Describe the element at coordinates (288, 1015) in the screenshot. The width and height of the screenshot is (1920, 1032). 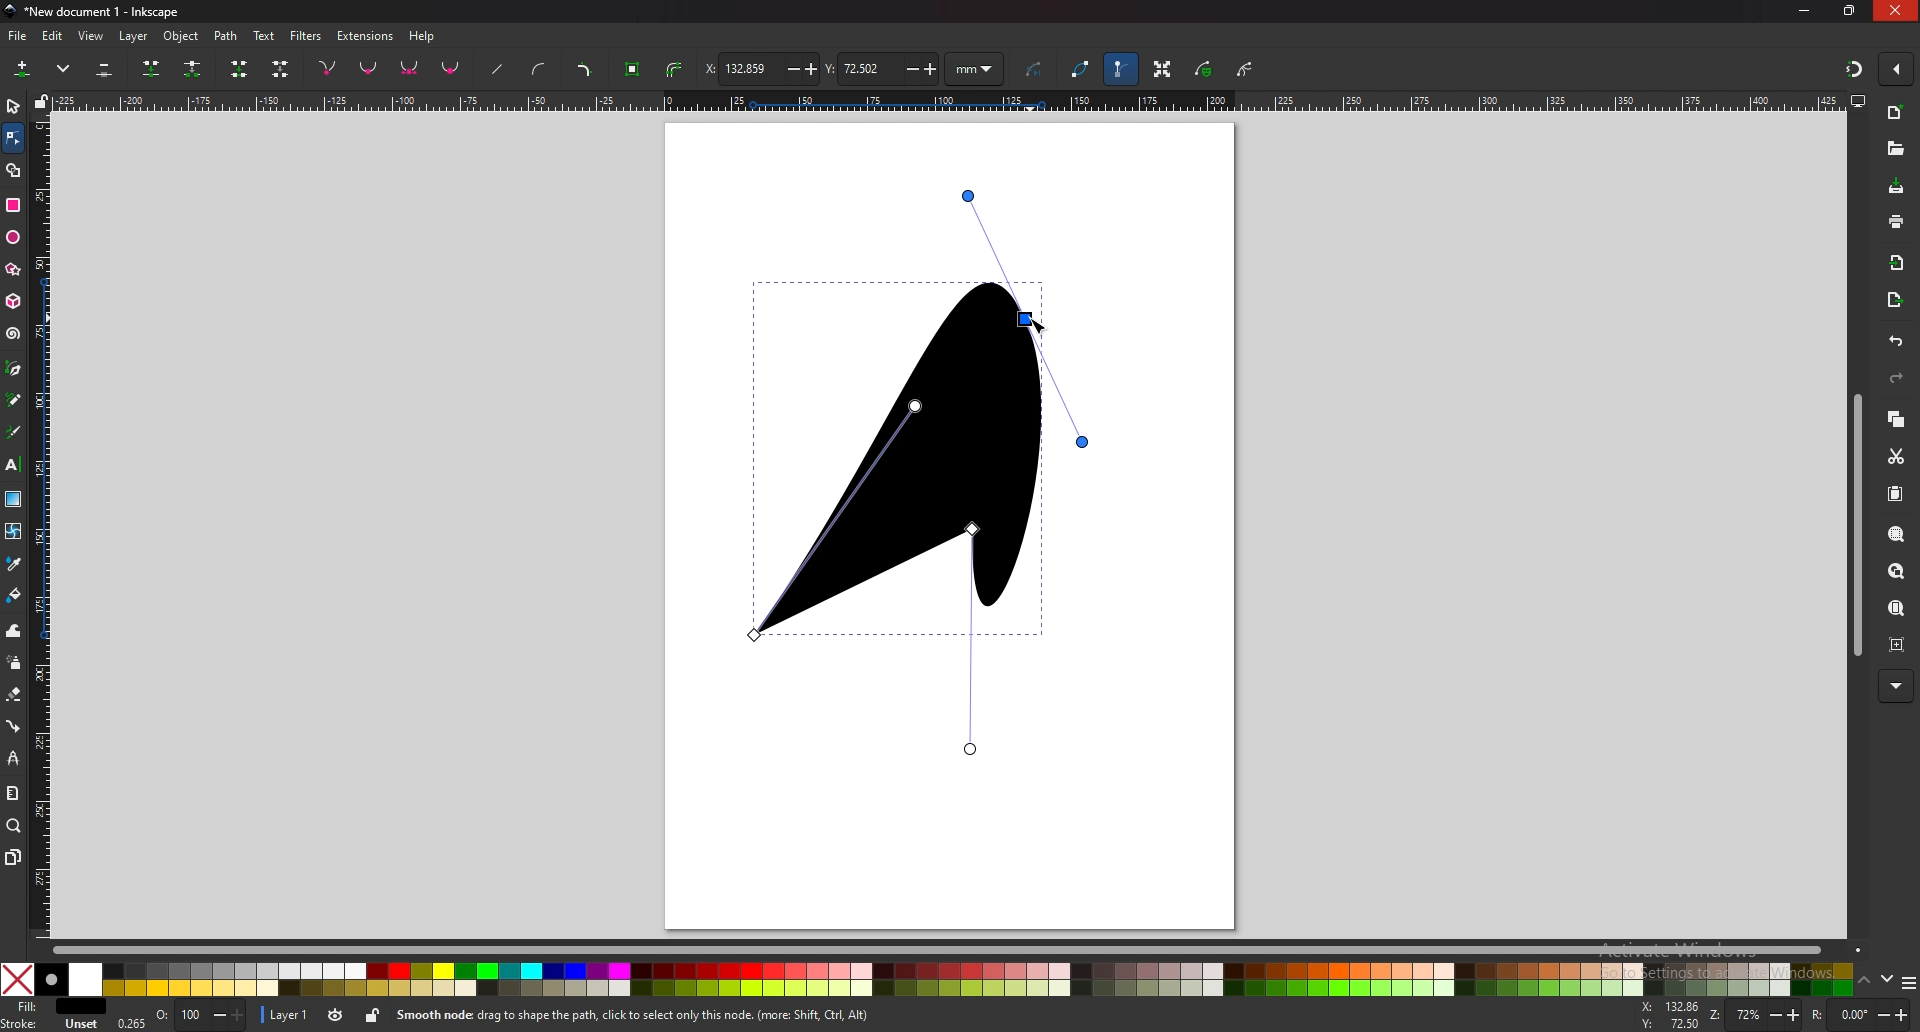
I see `layer` at that location.